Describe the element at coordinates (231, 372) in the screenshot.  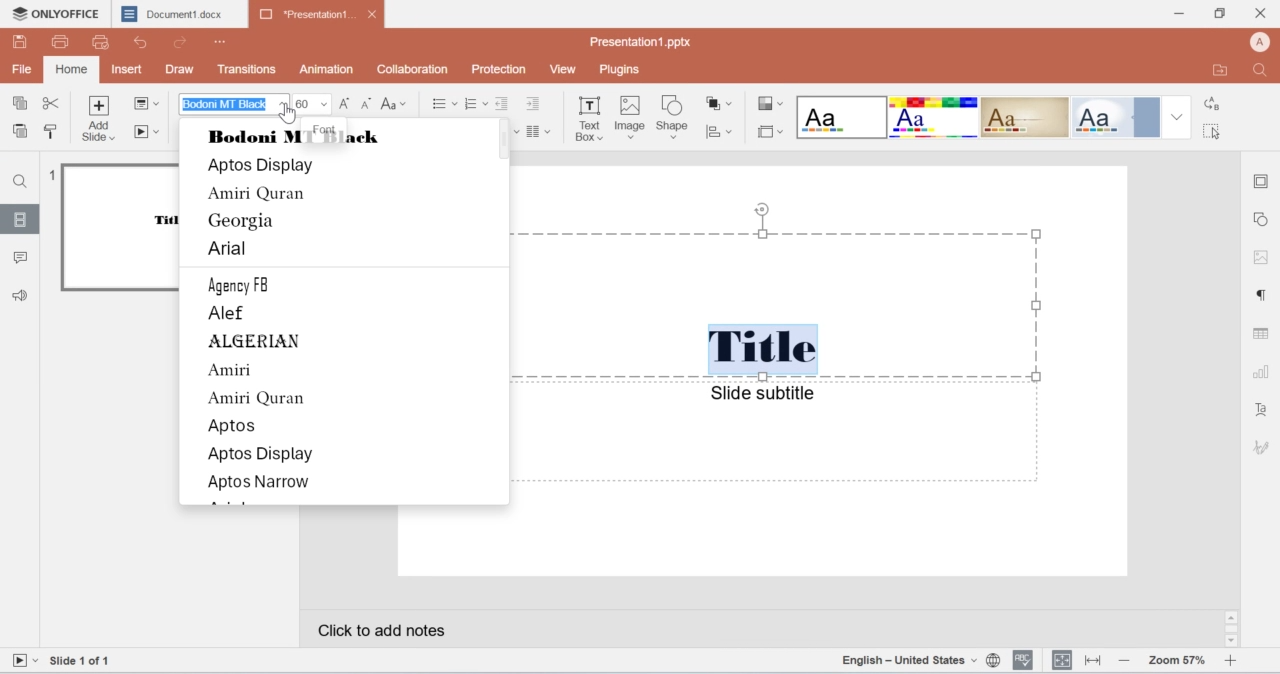
I see `Amin` at that location.